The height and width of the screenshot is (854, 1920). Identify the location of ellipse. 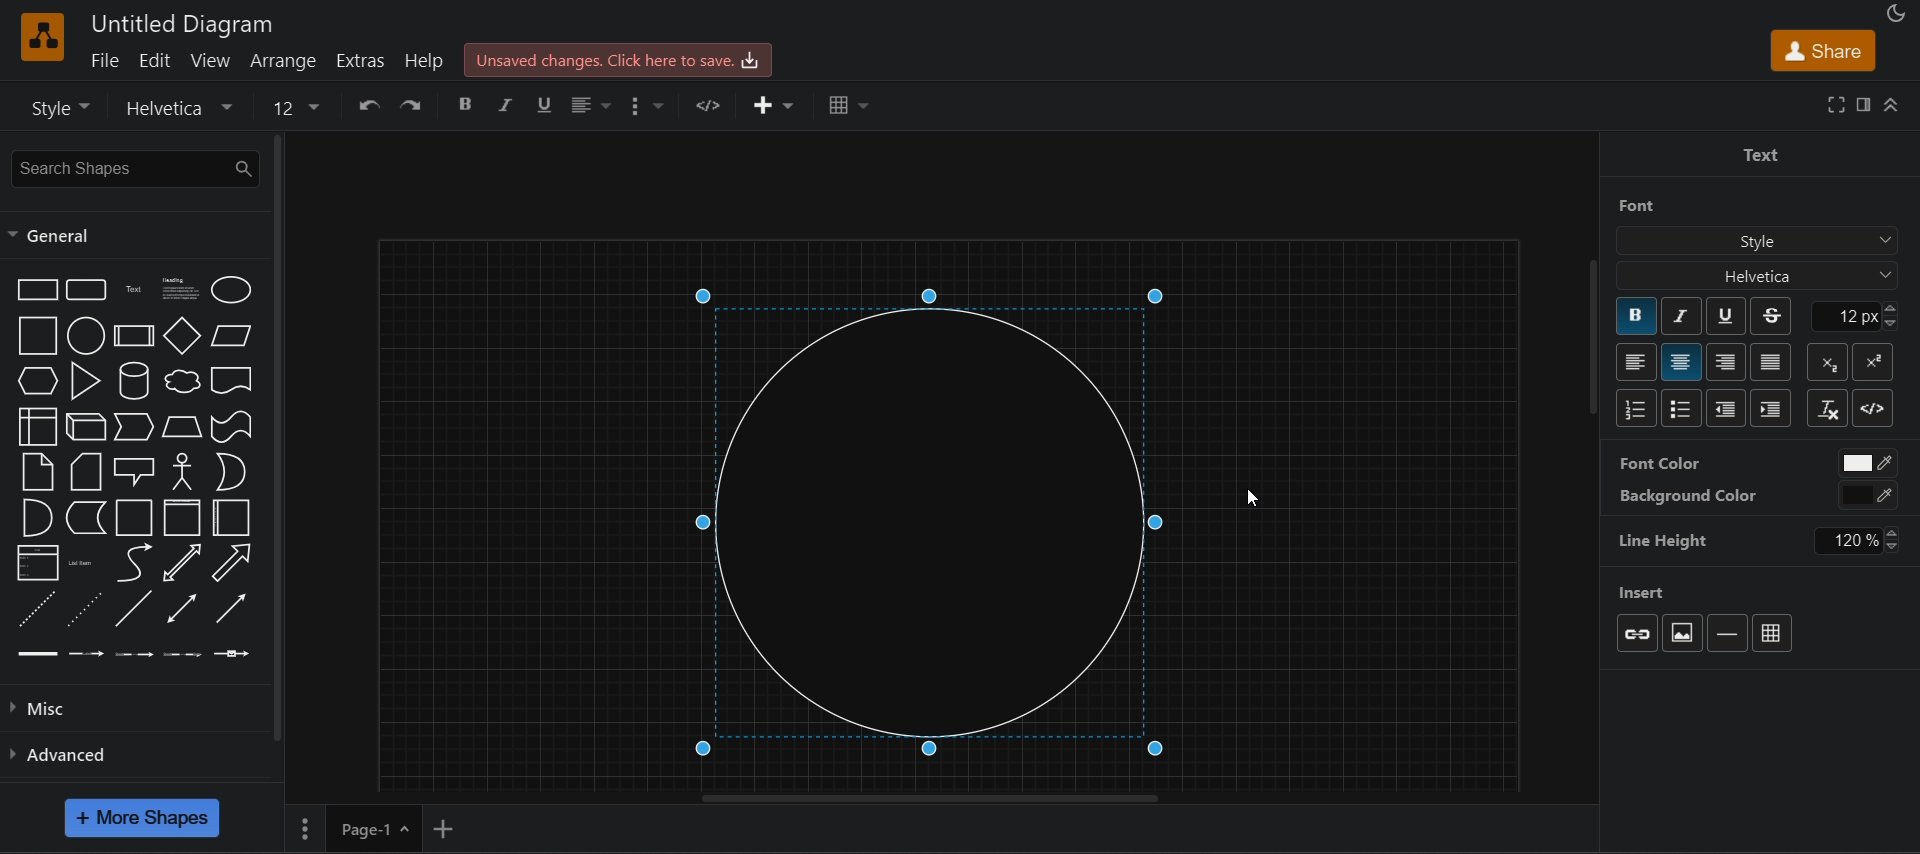
(234, 290).